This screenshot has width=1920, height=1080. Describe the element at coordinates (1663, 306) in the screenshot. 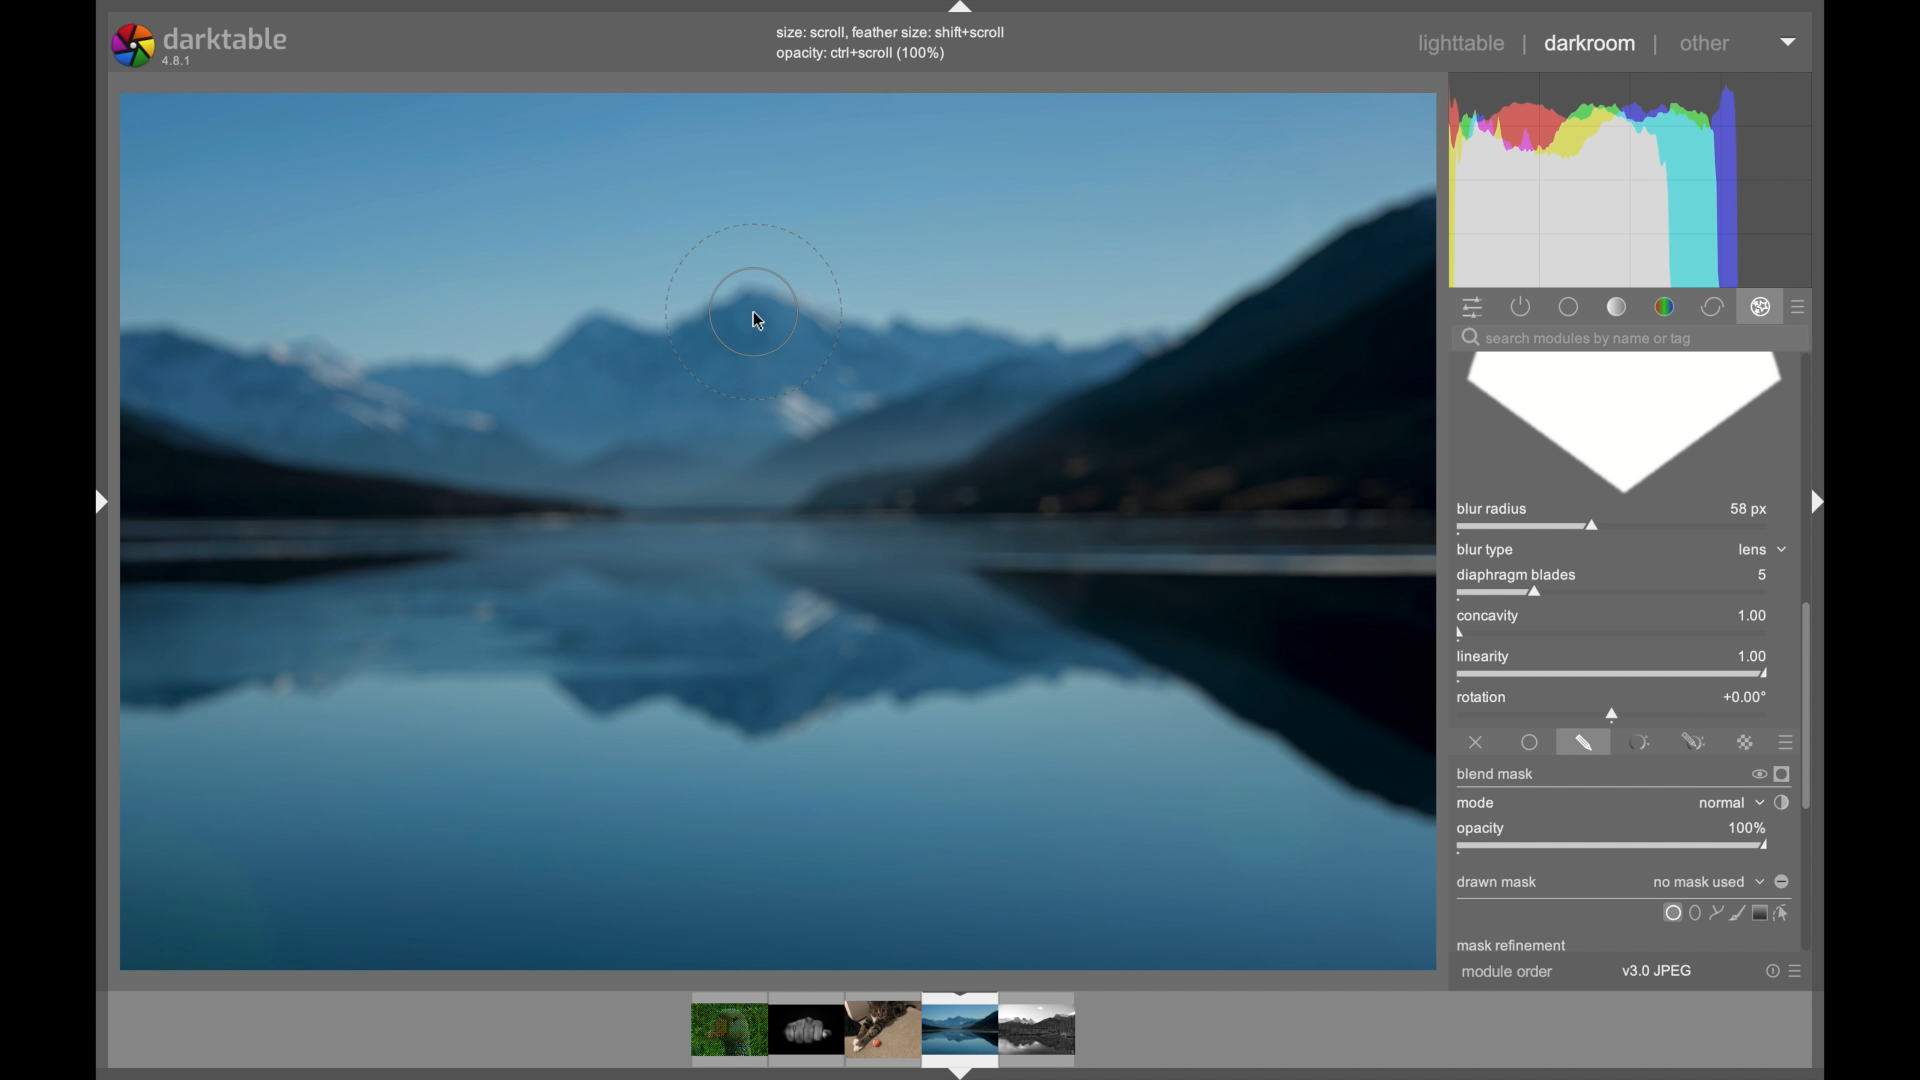

I see `color` at that location.